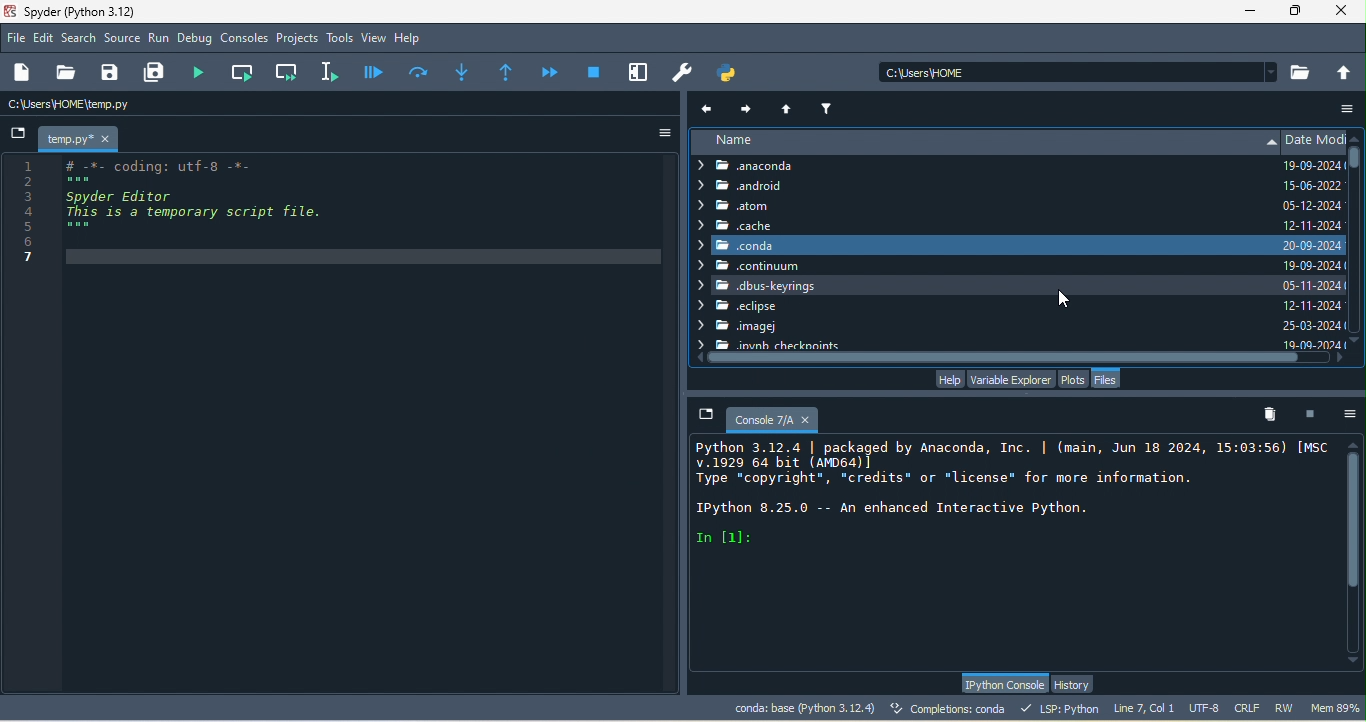 The height and width of the screenshot is (722, 1366). Describe the element at coordinates (179, 216) in the screenshot. I see `coding` at that location.